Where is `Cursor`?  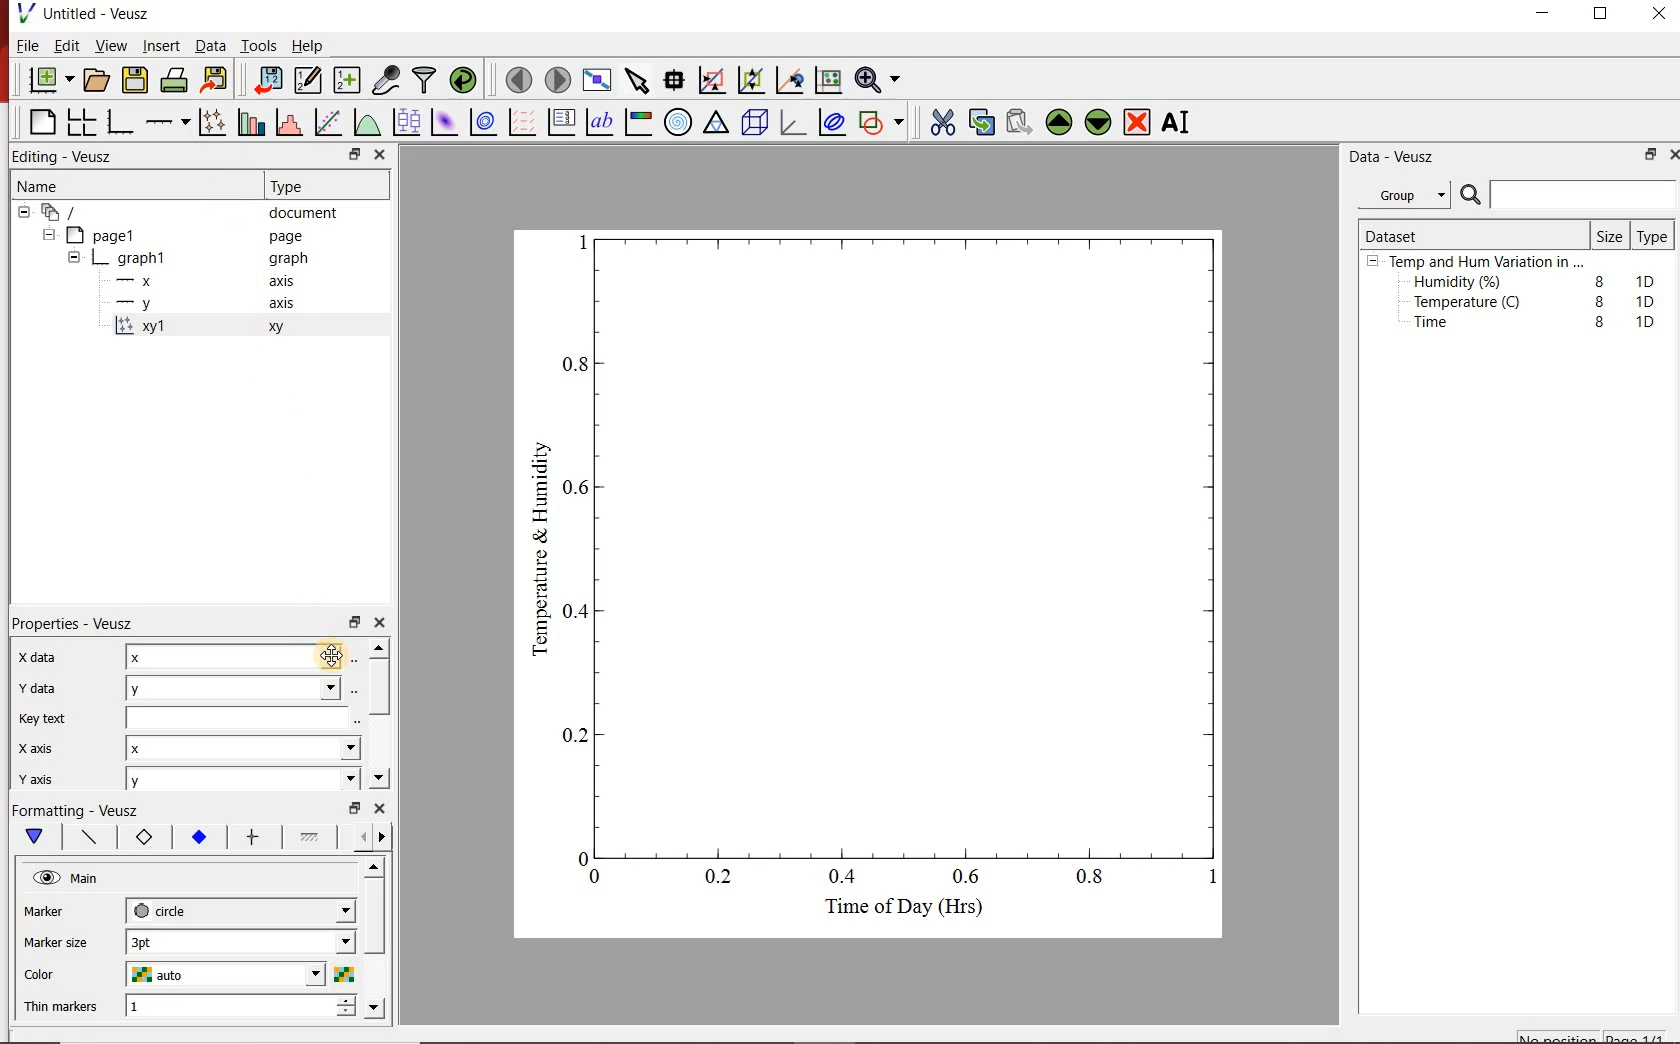 Cursor is located at coordinates (293, 654).